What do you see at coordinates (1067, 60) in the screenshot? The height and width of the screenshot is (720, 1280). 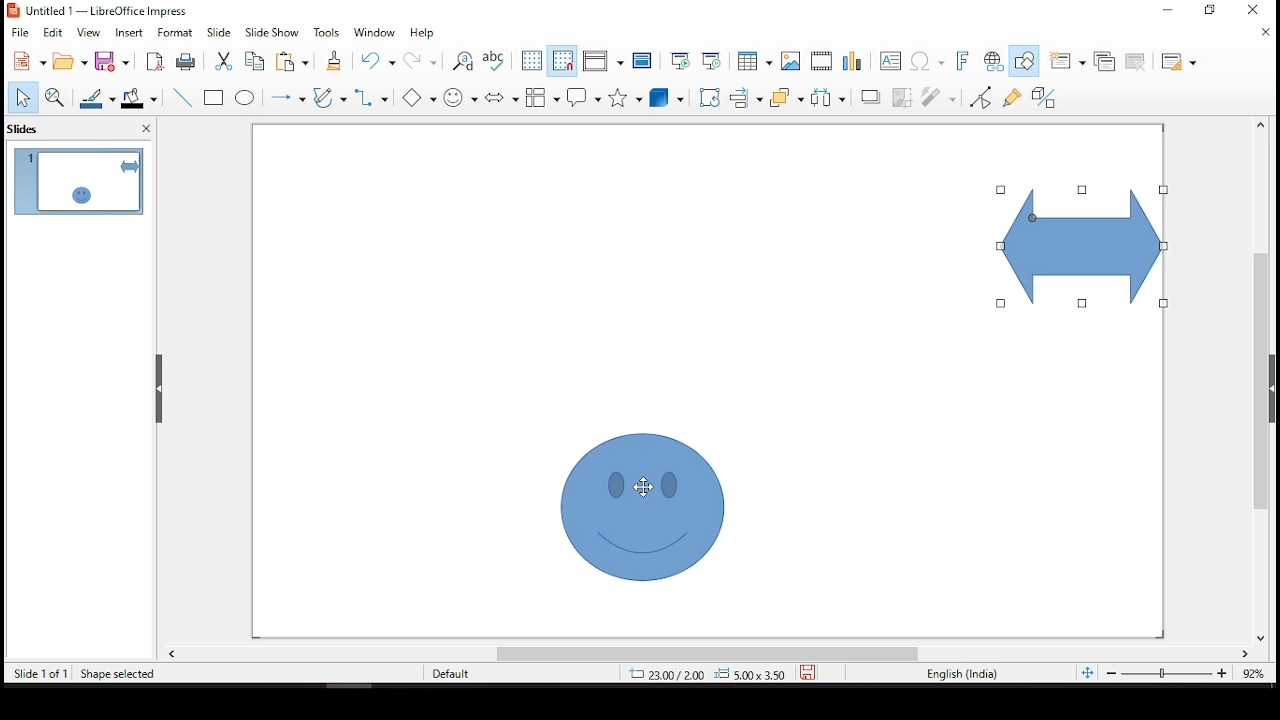 I see `new slide` at bounding box center [1067, 60].